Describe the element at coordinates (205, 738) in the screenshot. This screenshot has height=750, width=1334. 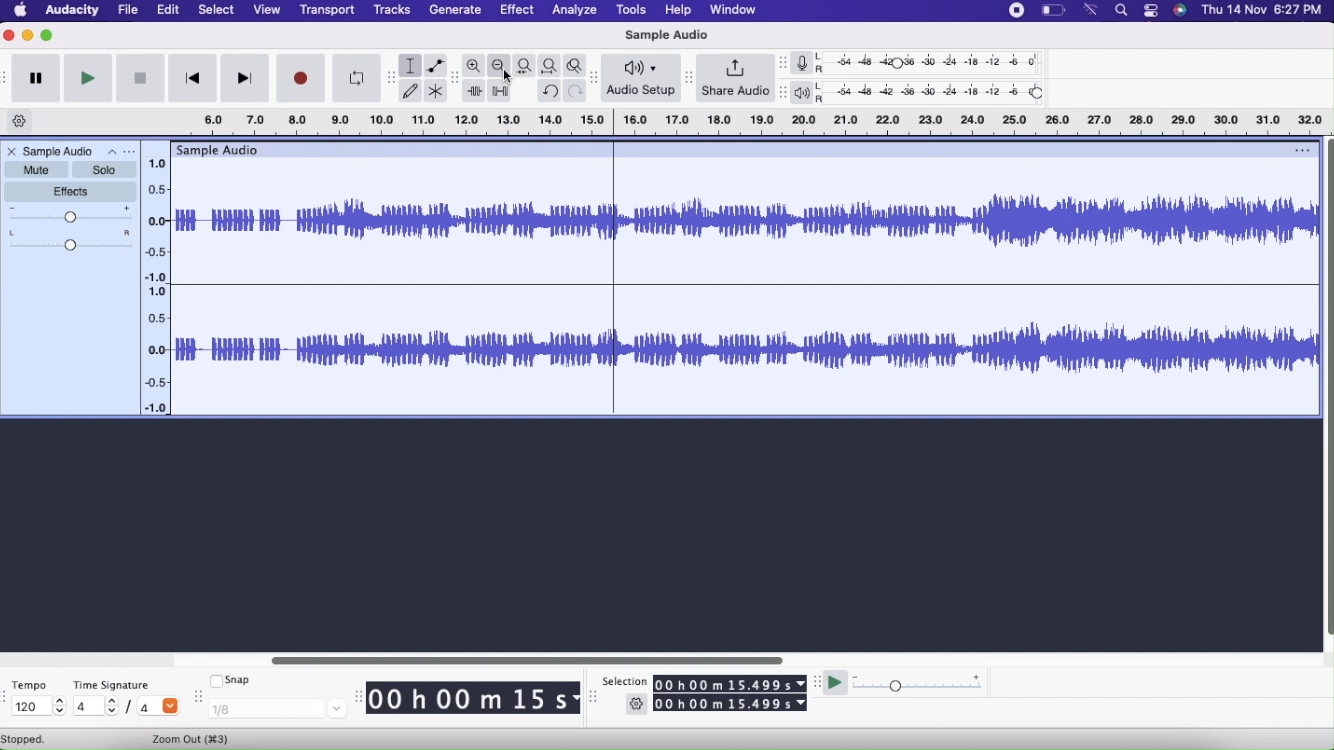
I see `Zoom Out` at that location.